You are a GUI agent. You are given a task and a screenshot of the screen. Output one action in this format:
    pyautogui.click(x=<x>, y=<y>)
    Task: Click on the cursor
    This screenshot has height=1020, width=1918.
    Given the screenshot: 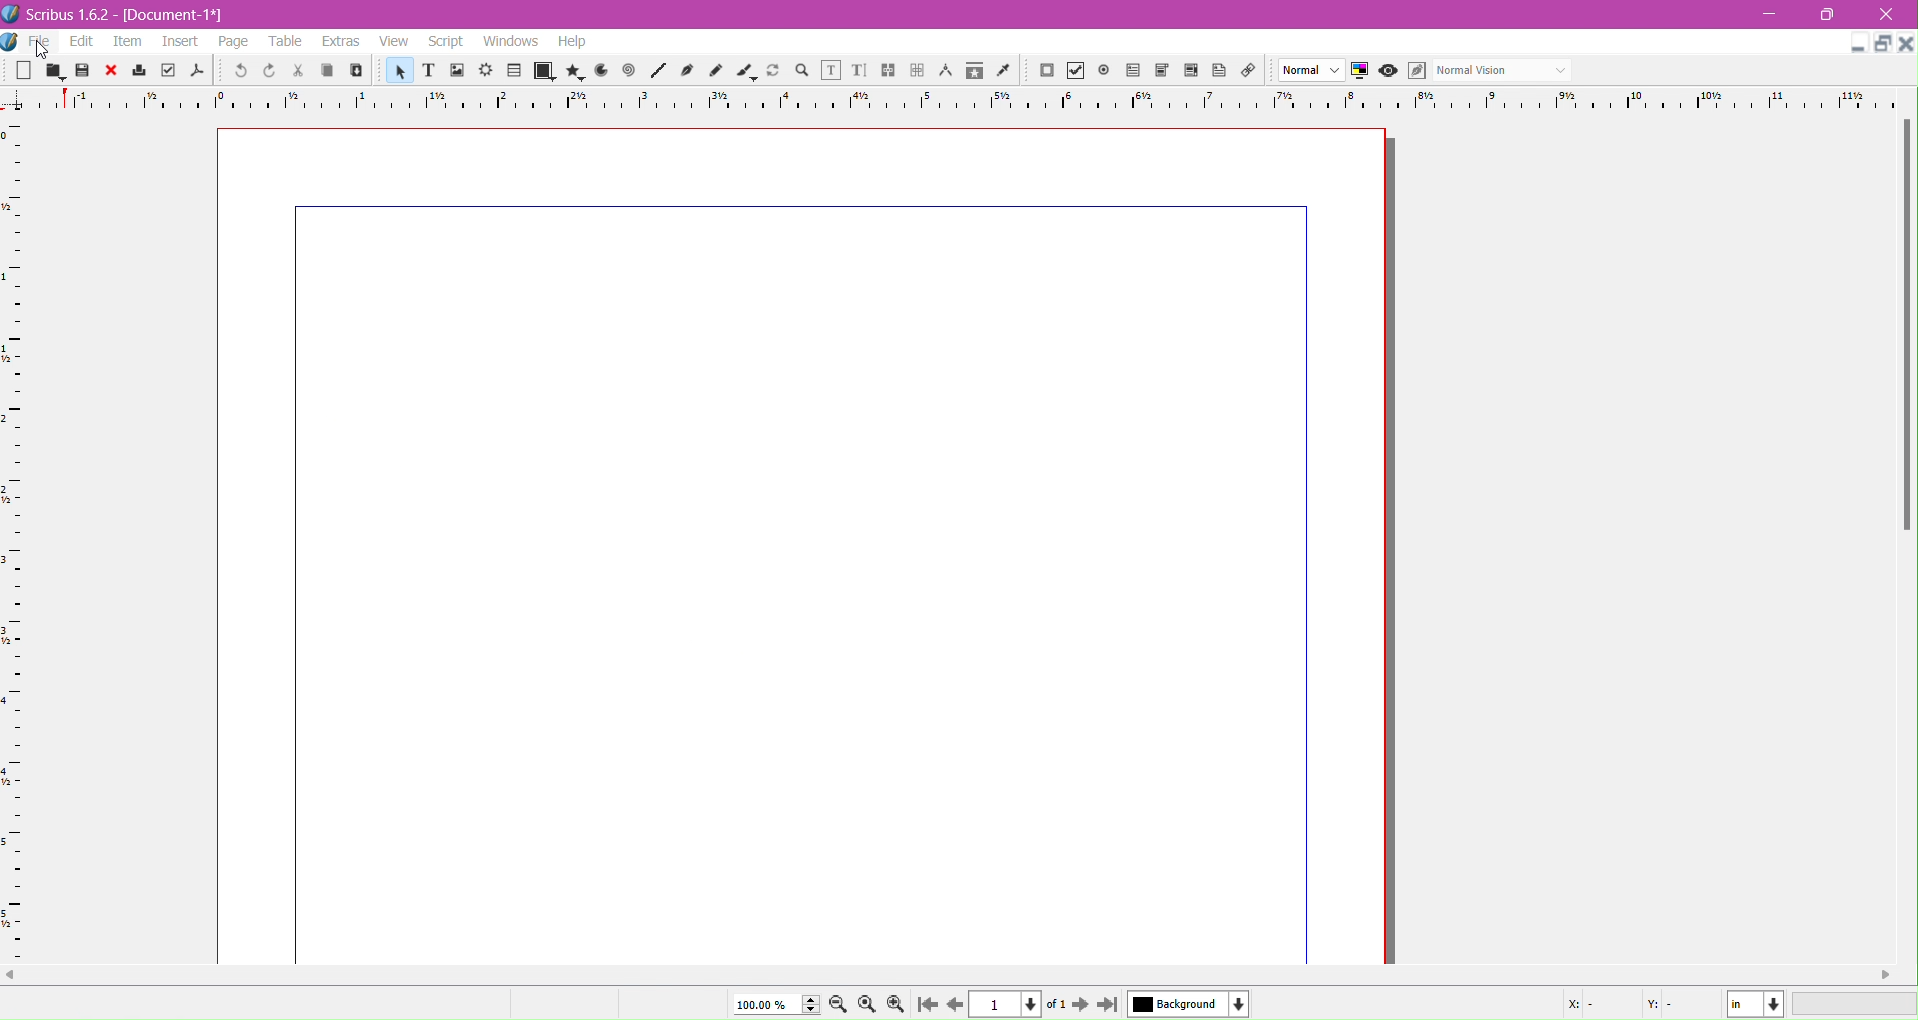 What is the action you would take?
    pyautogui.click(x=43, y=50)
    